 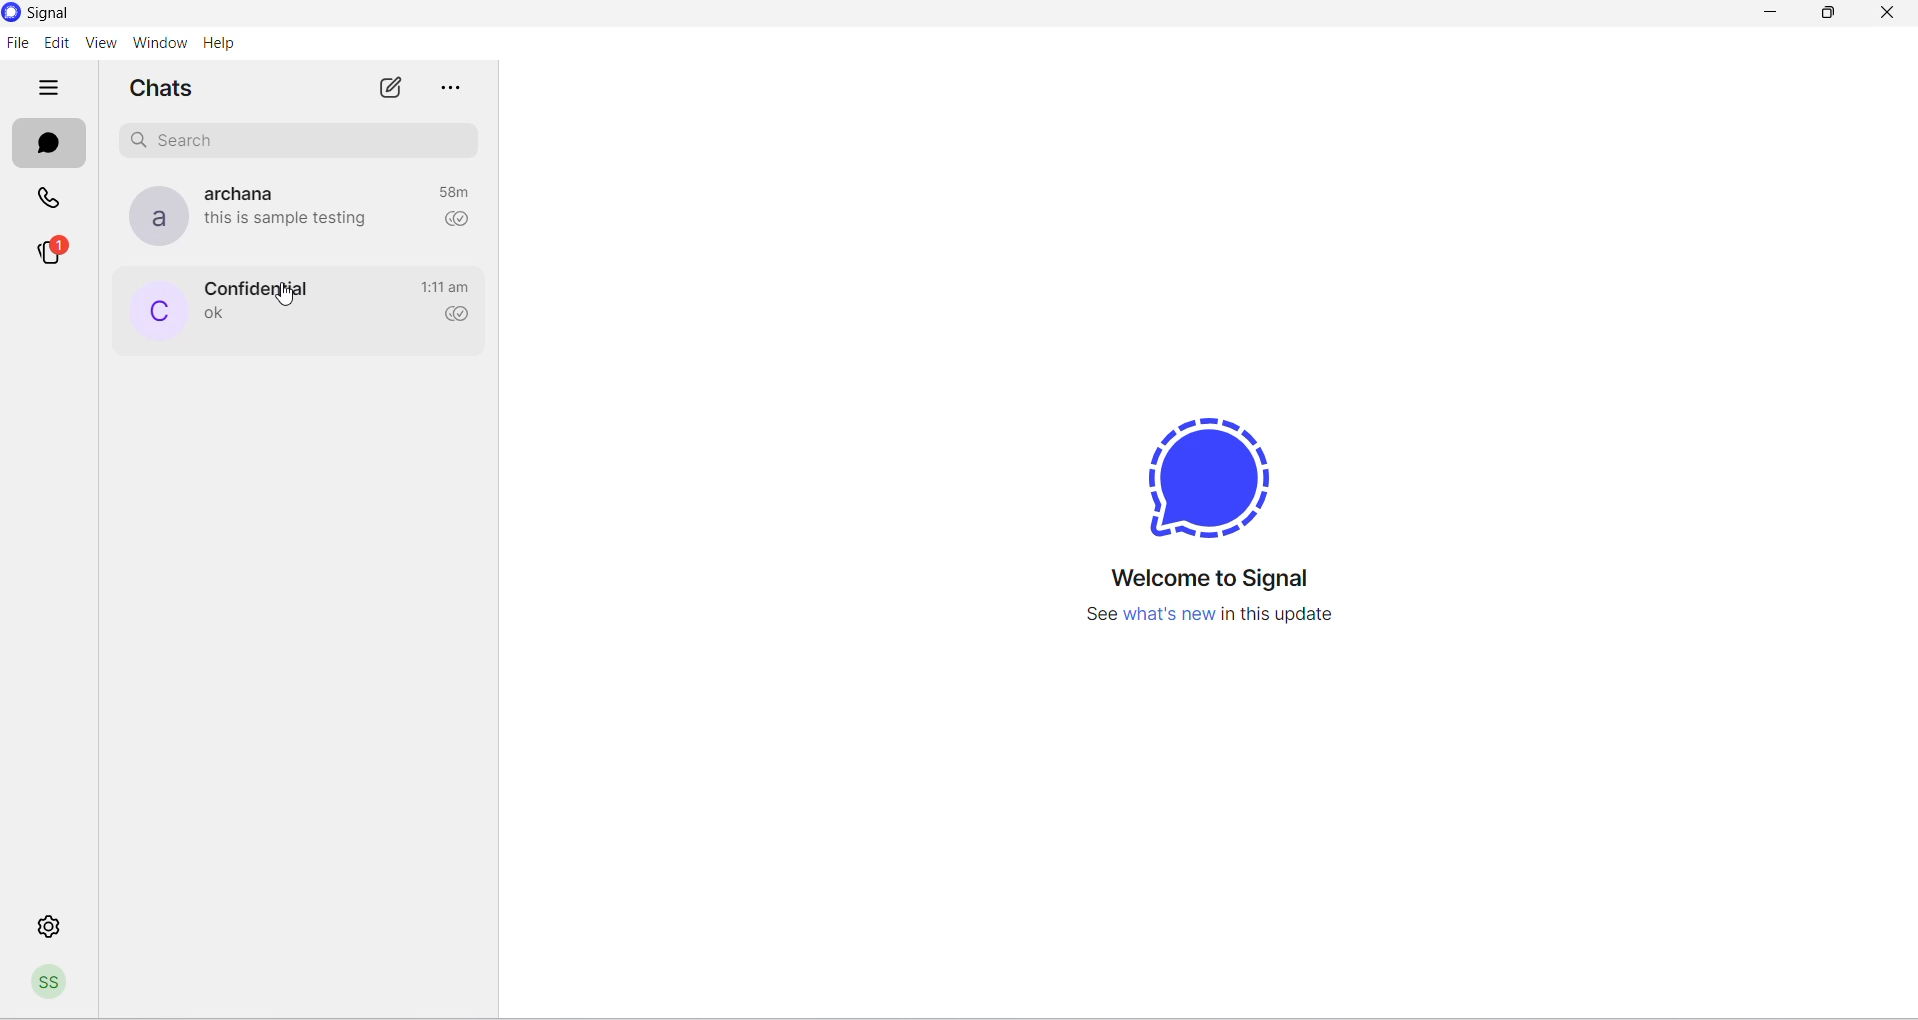 I want to click on window, so click(x=161, y=42).